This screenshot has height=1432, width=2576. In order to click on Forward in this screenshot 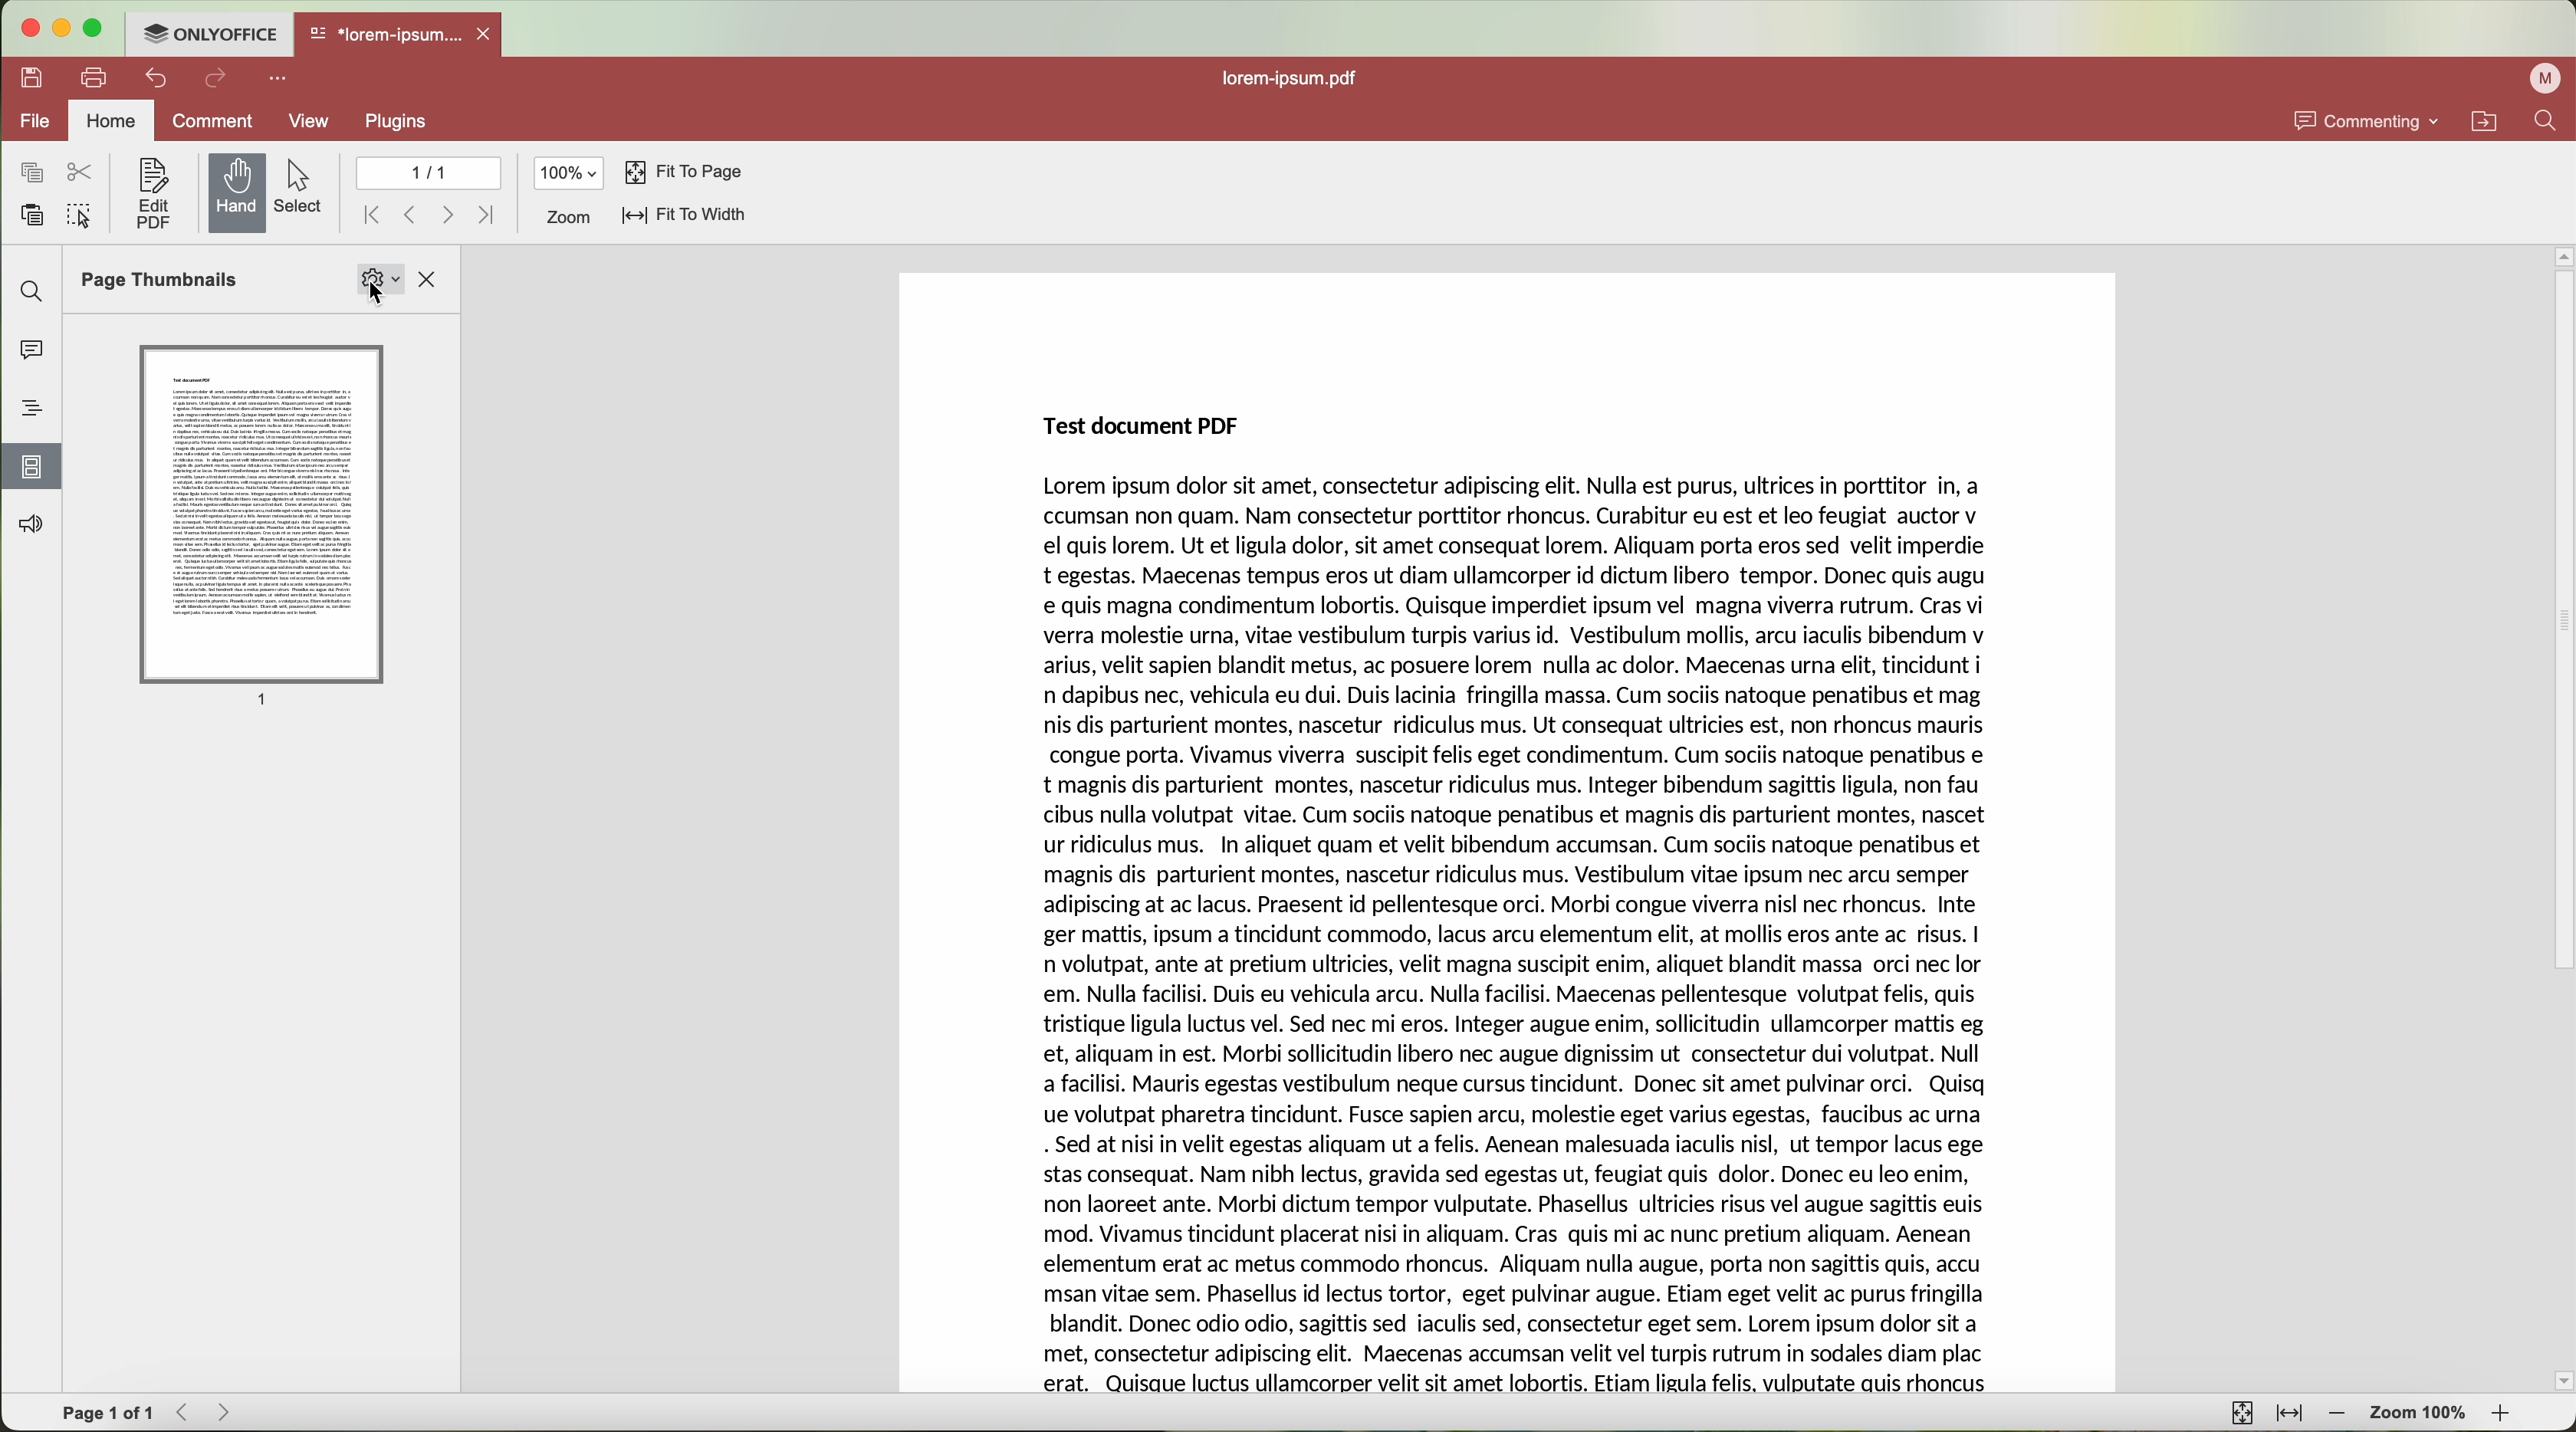, I will do `click(226, 1412)`.